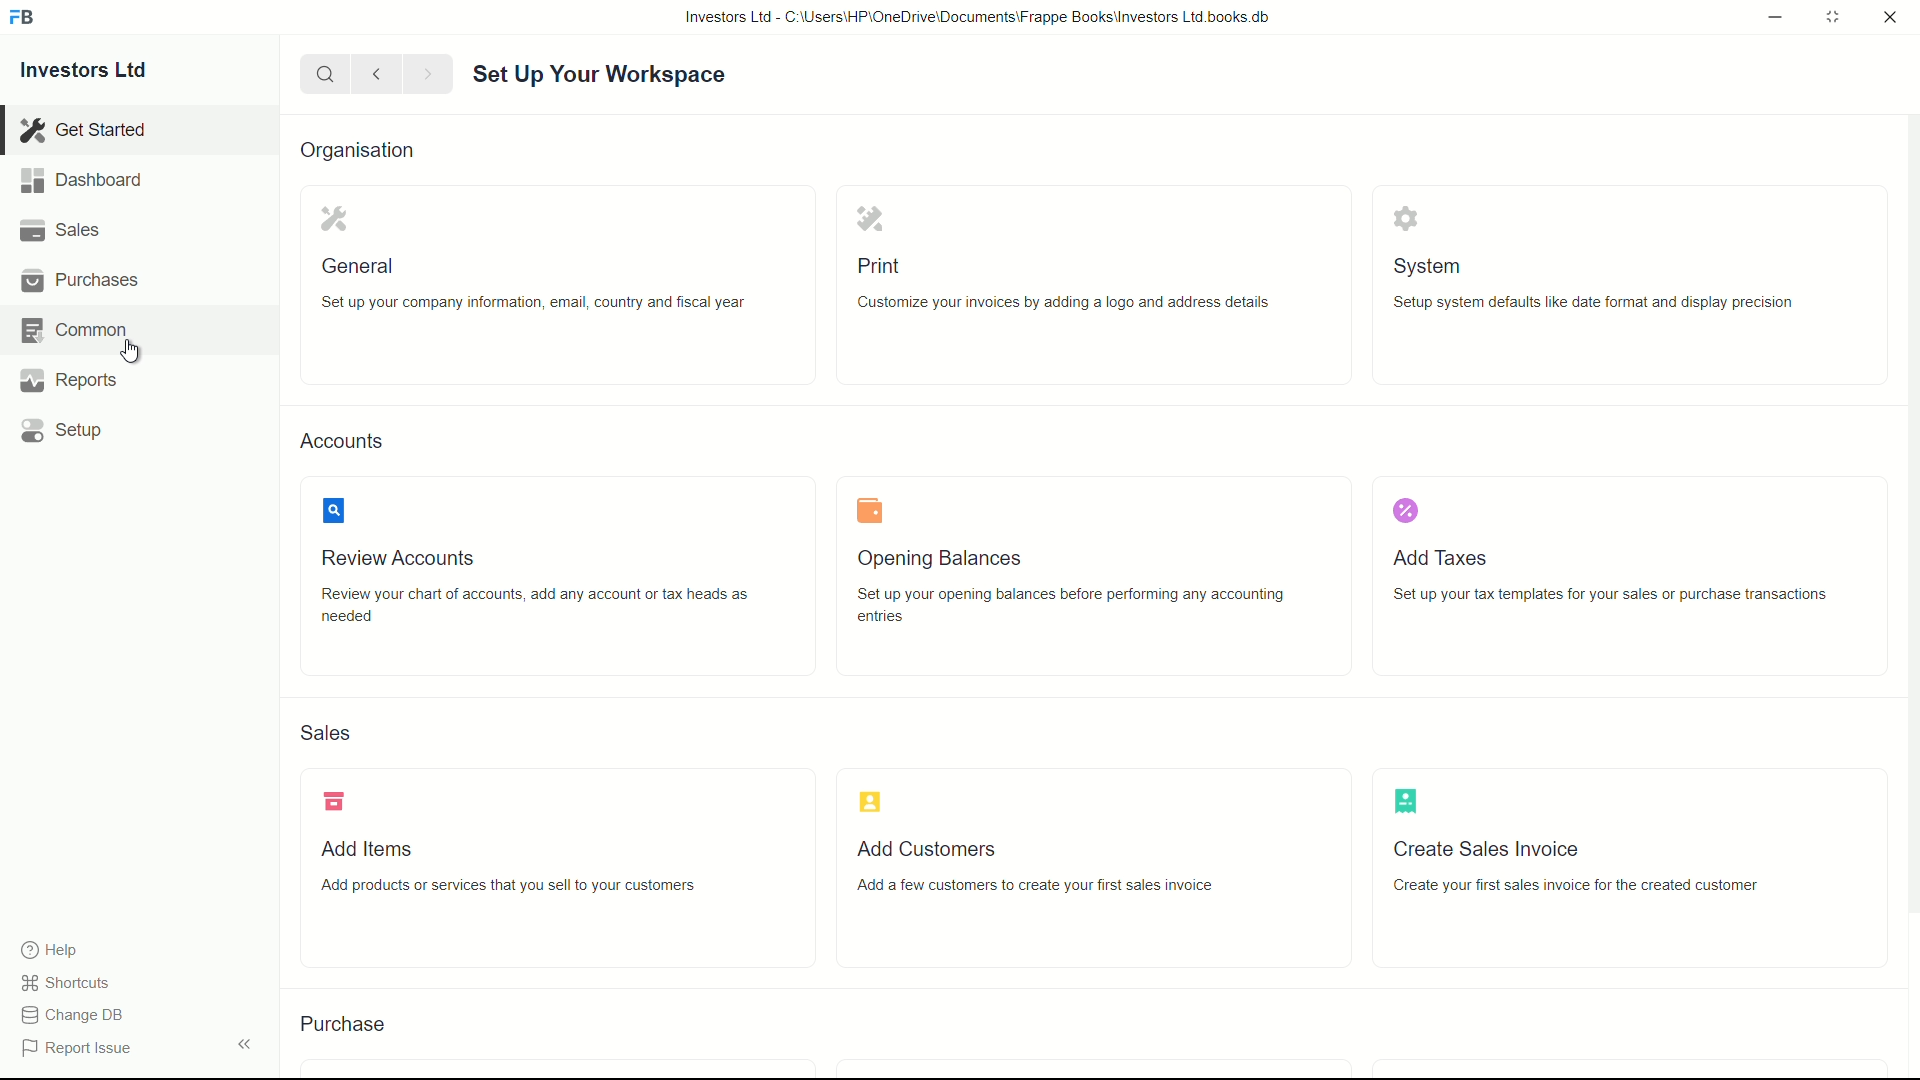  I want to click on Organisation, so click(365, 152).